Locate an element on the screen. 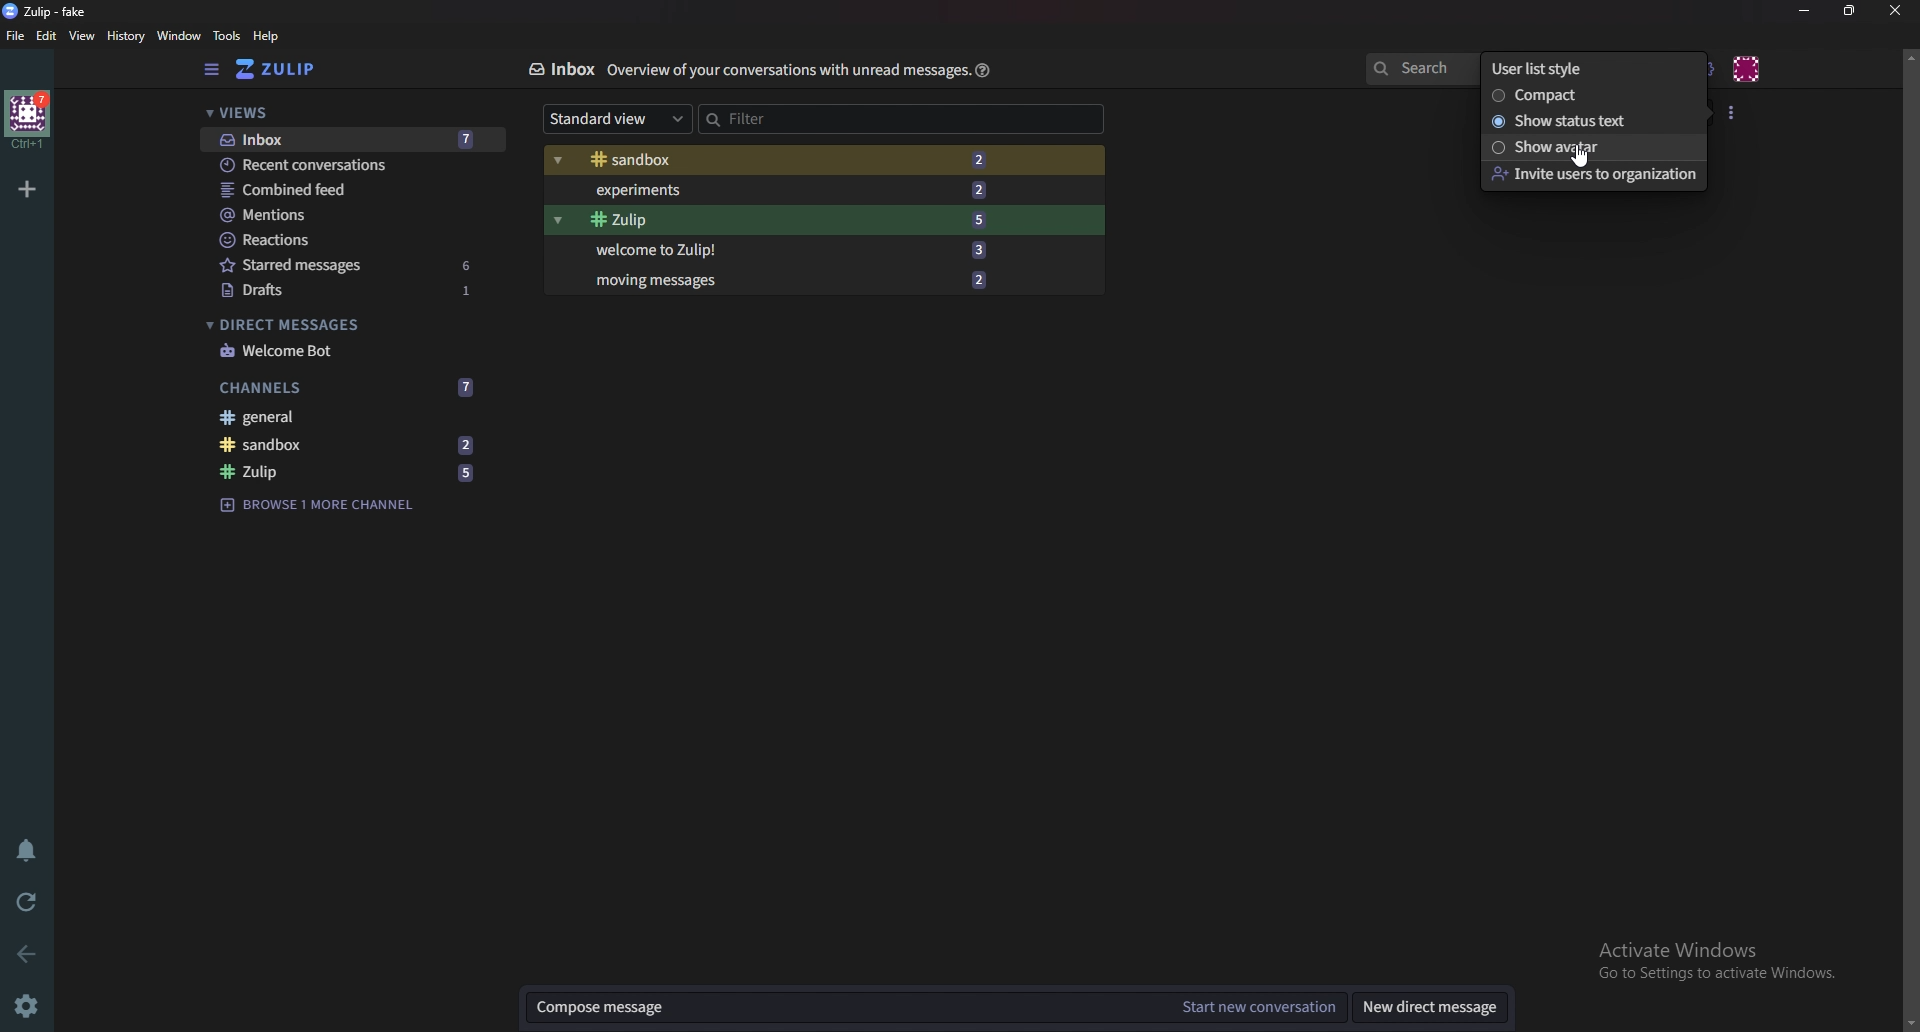 Image resolution: width=1920 pixels, height=1032 pixels. user list style is located at coordinates (1583, 70).